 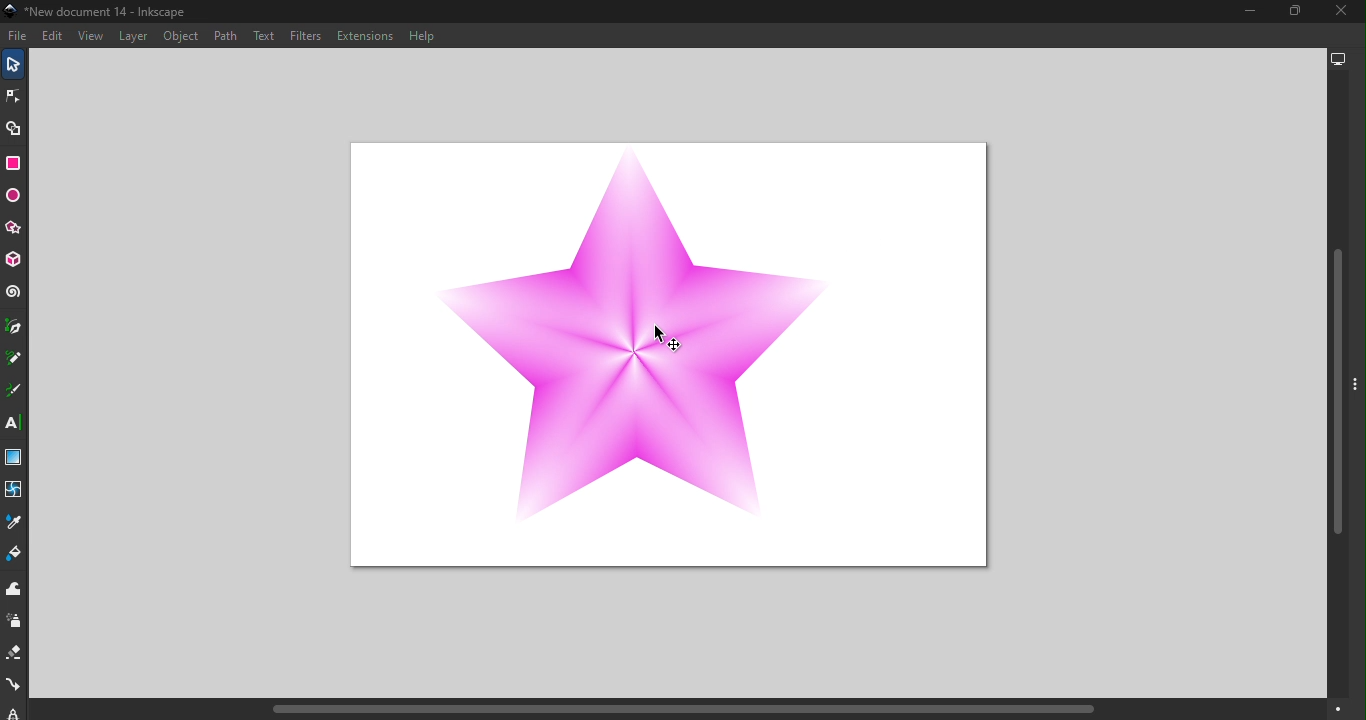 What do you see at coordinates (13, 96) in the screenshot?
I see `Node tool` at bounding box center [13, 96].